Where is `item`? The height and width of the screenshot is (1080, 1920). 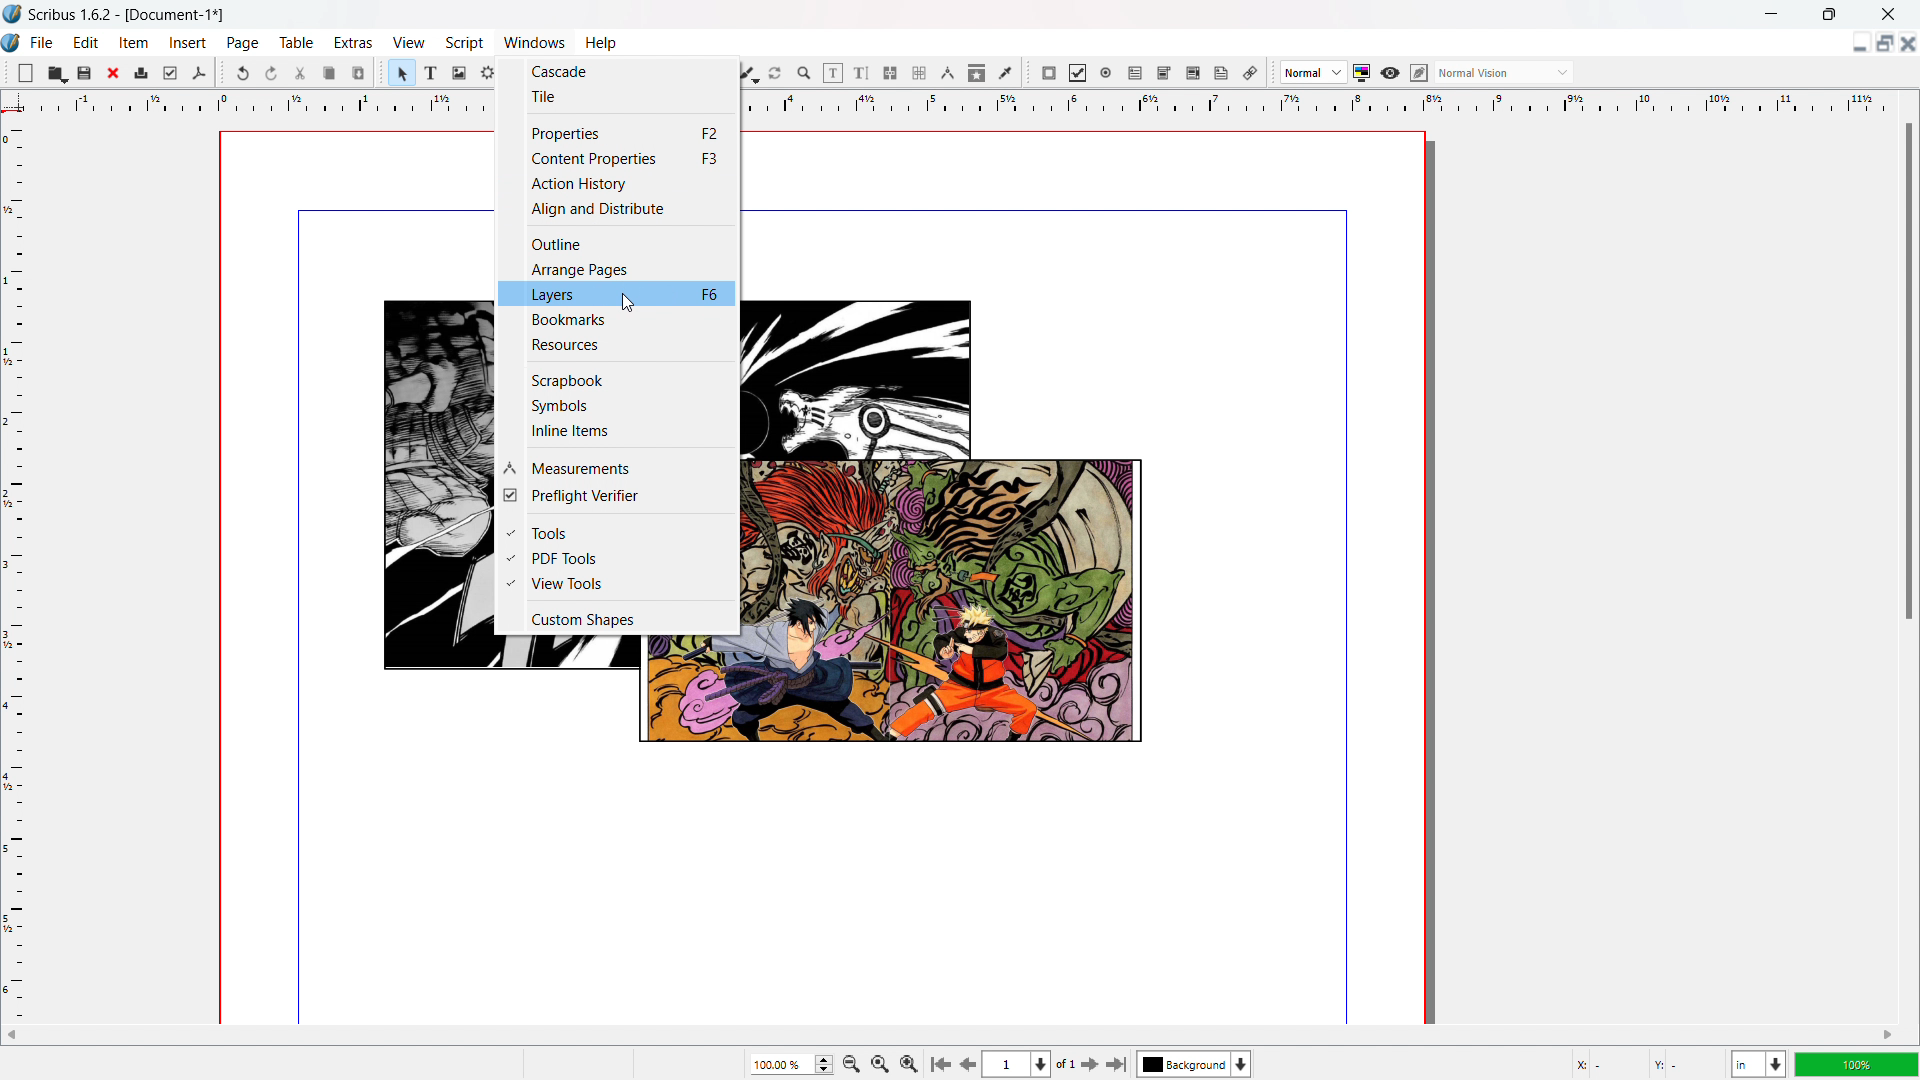 item is located at coordinates (134, 43).